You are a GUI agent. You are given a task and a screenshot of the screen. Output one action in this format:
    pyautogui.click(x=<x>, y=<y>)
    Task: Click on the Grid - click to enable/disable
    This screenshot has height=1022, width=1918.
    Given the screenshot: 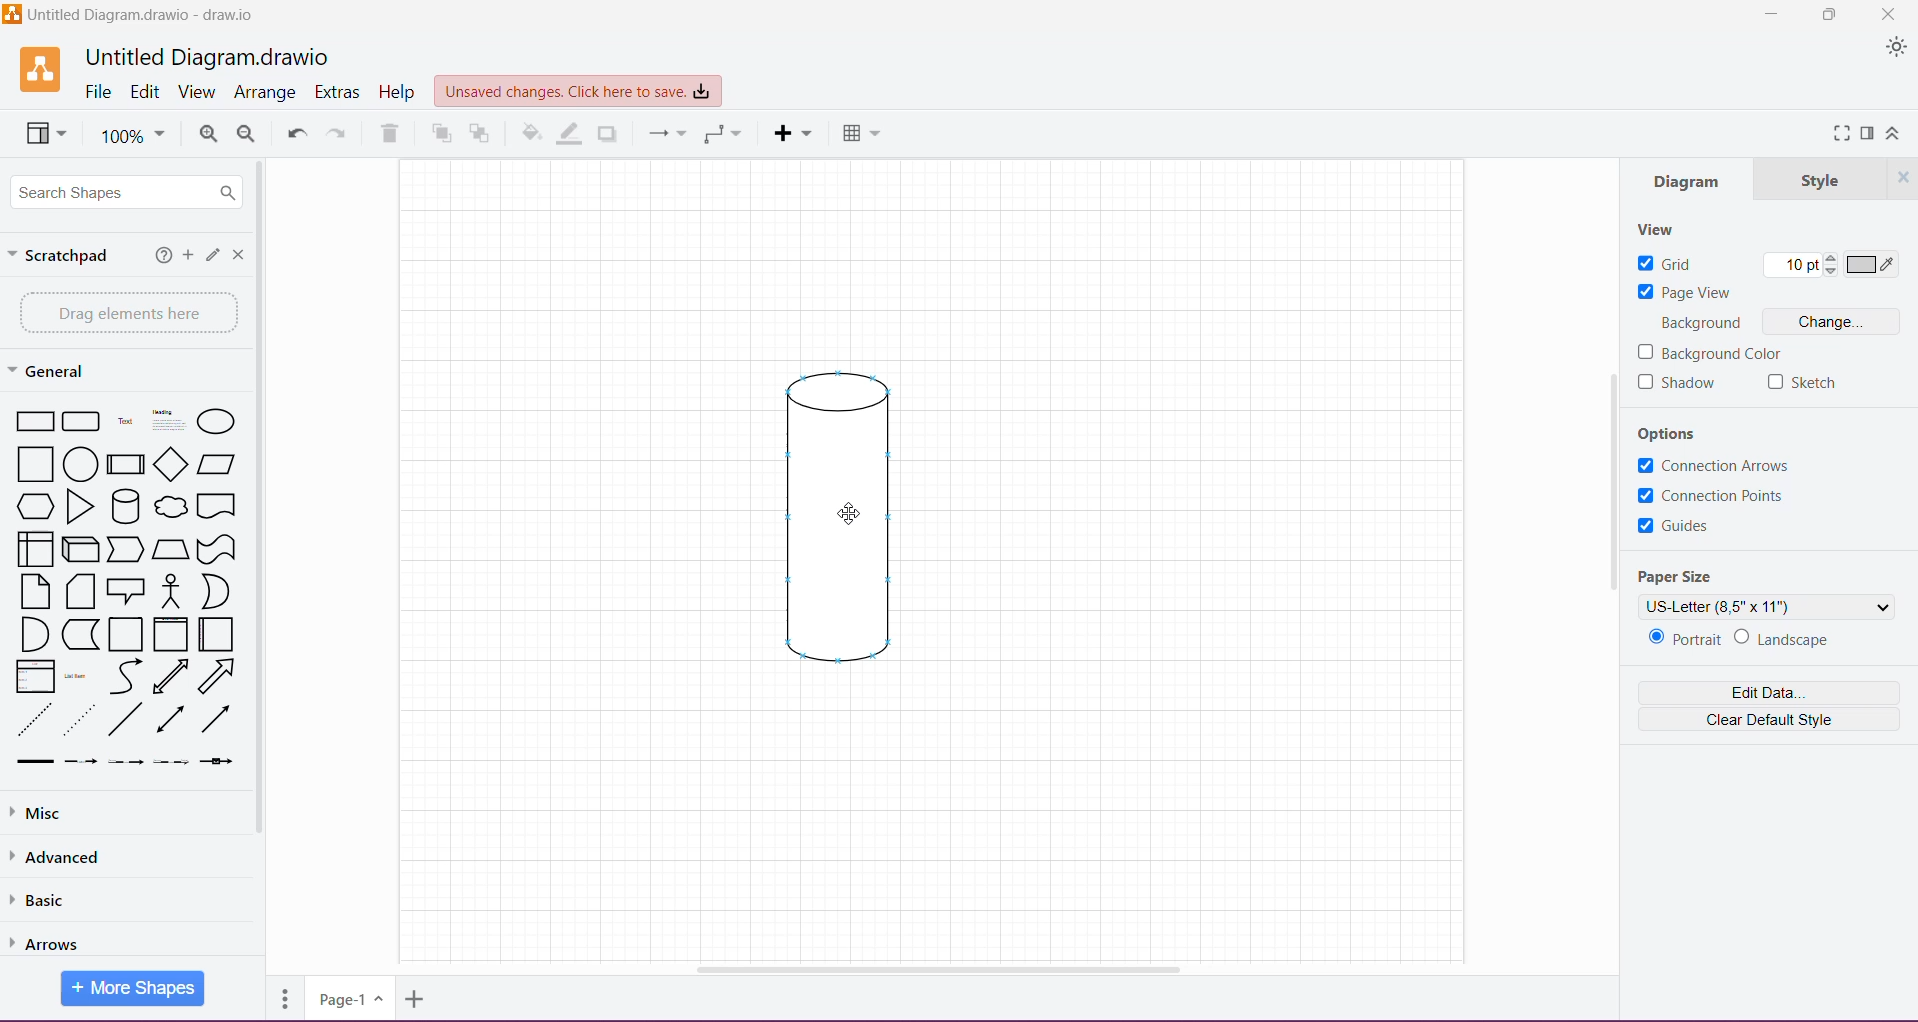 What is the action you would take?
    pyautogui.click(x=1666, y=264)
    